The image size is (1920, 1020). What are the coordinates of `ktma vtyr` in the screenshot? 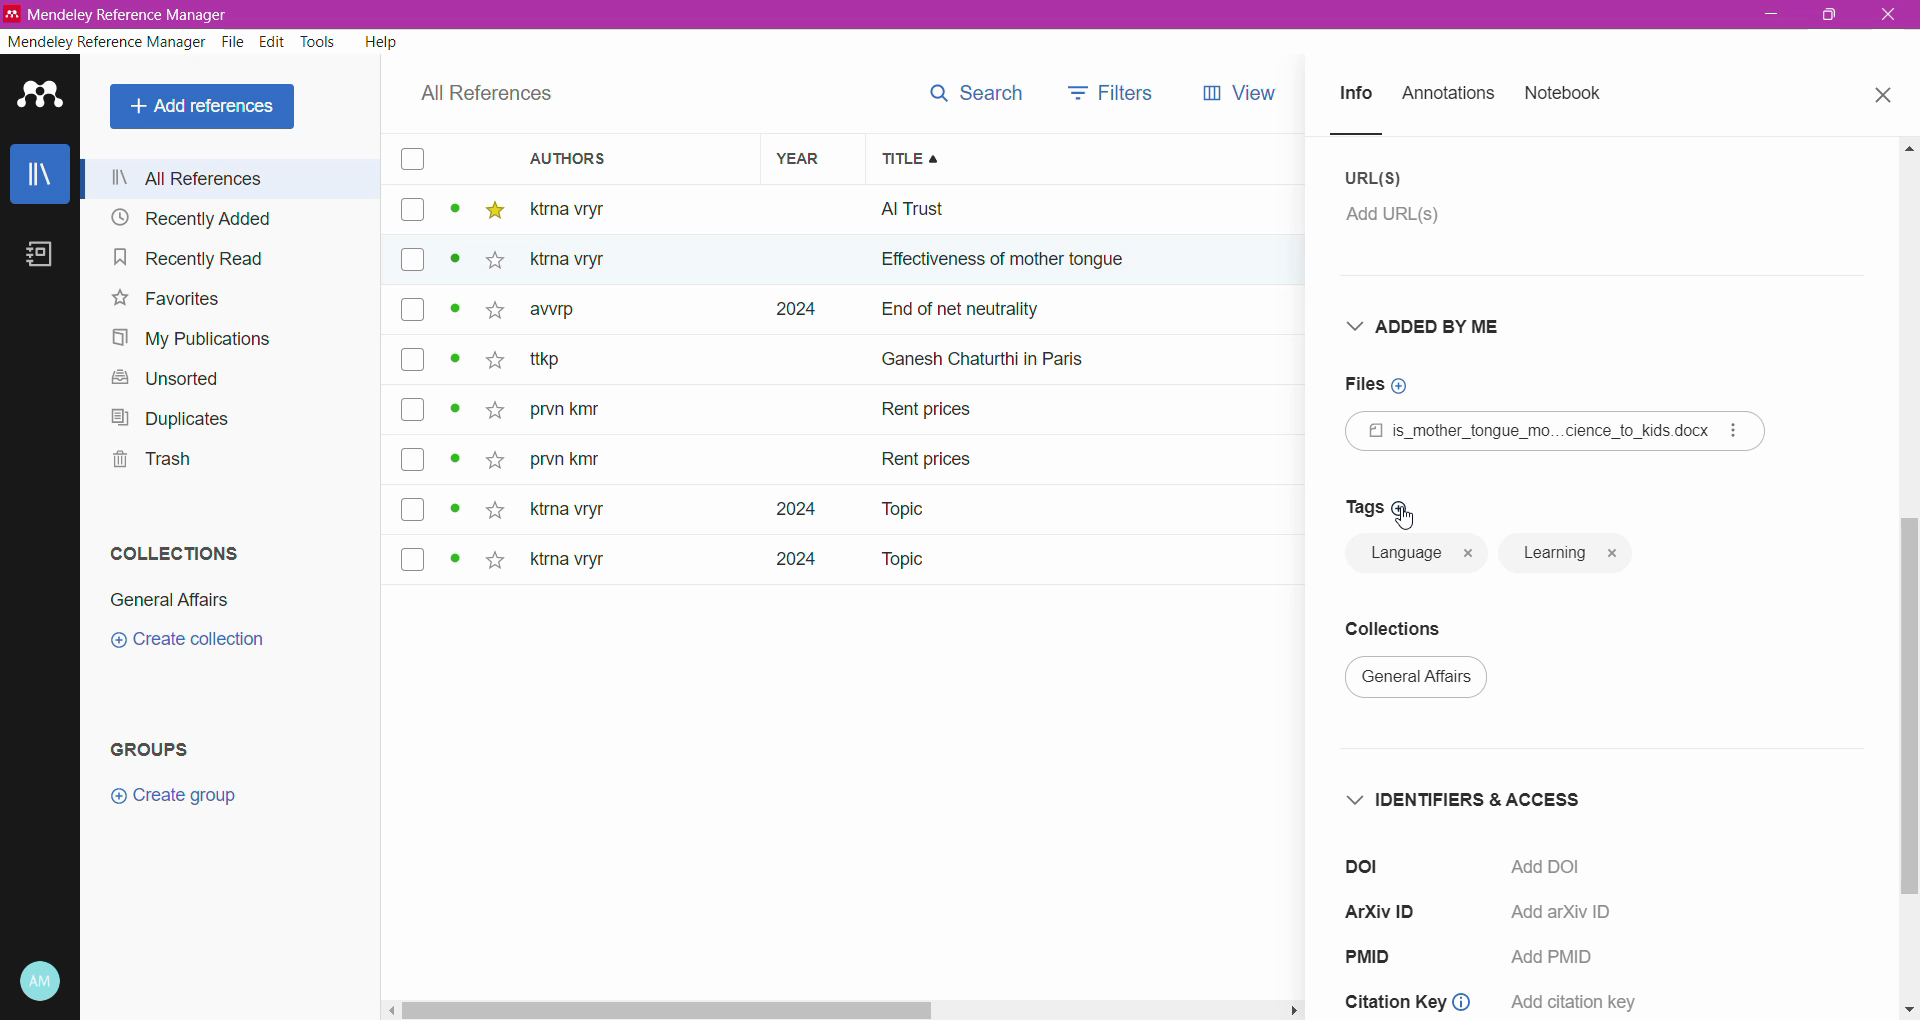 It's located at (581, 208).